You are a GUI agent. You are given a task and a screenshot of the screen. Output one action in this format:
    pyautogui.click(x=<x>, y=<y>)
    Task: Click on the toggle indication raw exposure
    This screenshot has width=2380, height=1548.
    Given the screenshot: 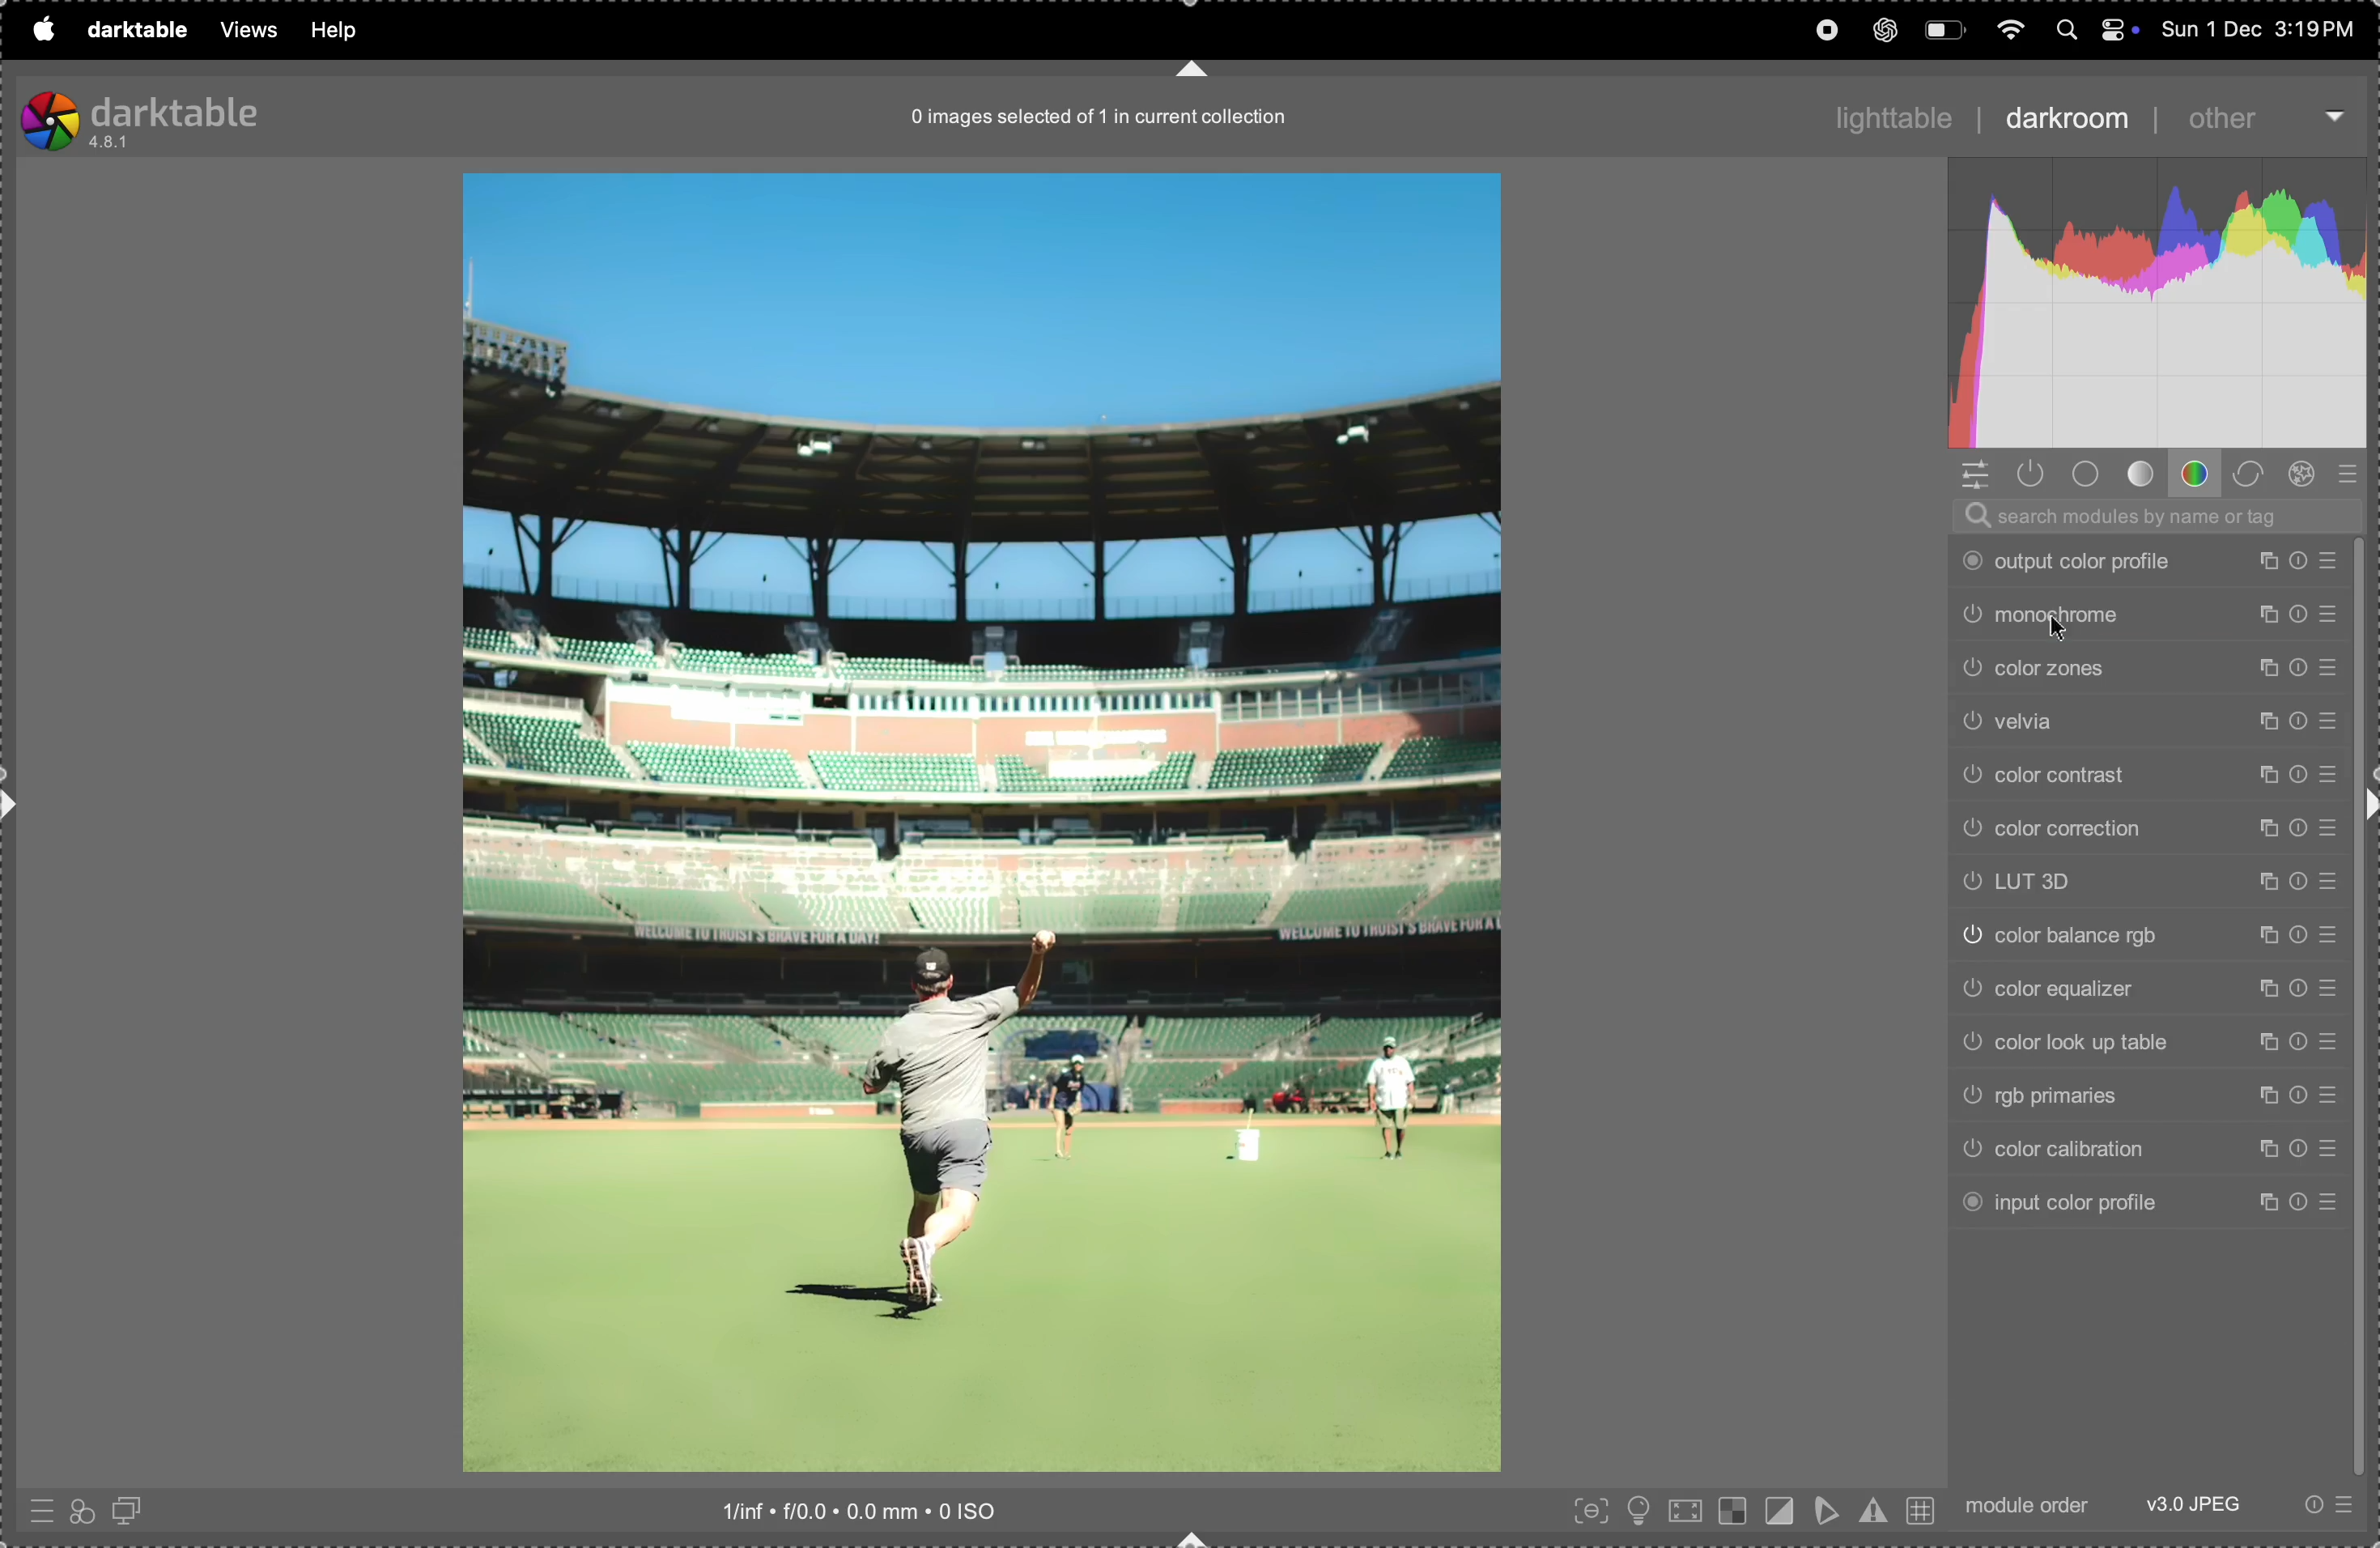 What is the action you would take?
    pyautogui.click(x=1733, y=1512)
    